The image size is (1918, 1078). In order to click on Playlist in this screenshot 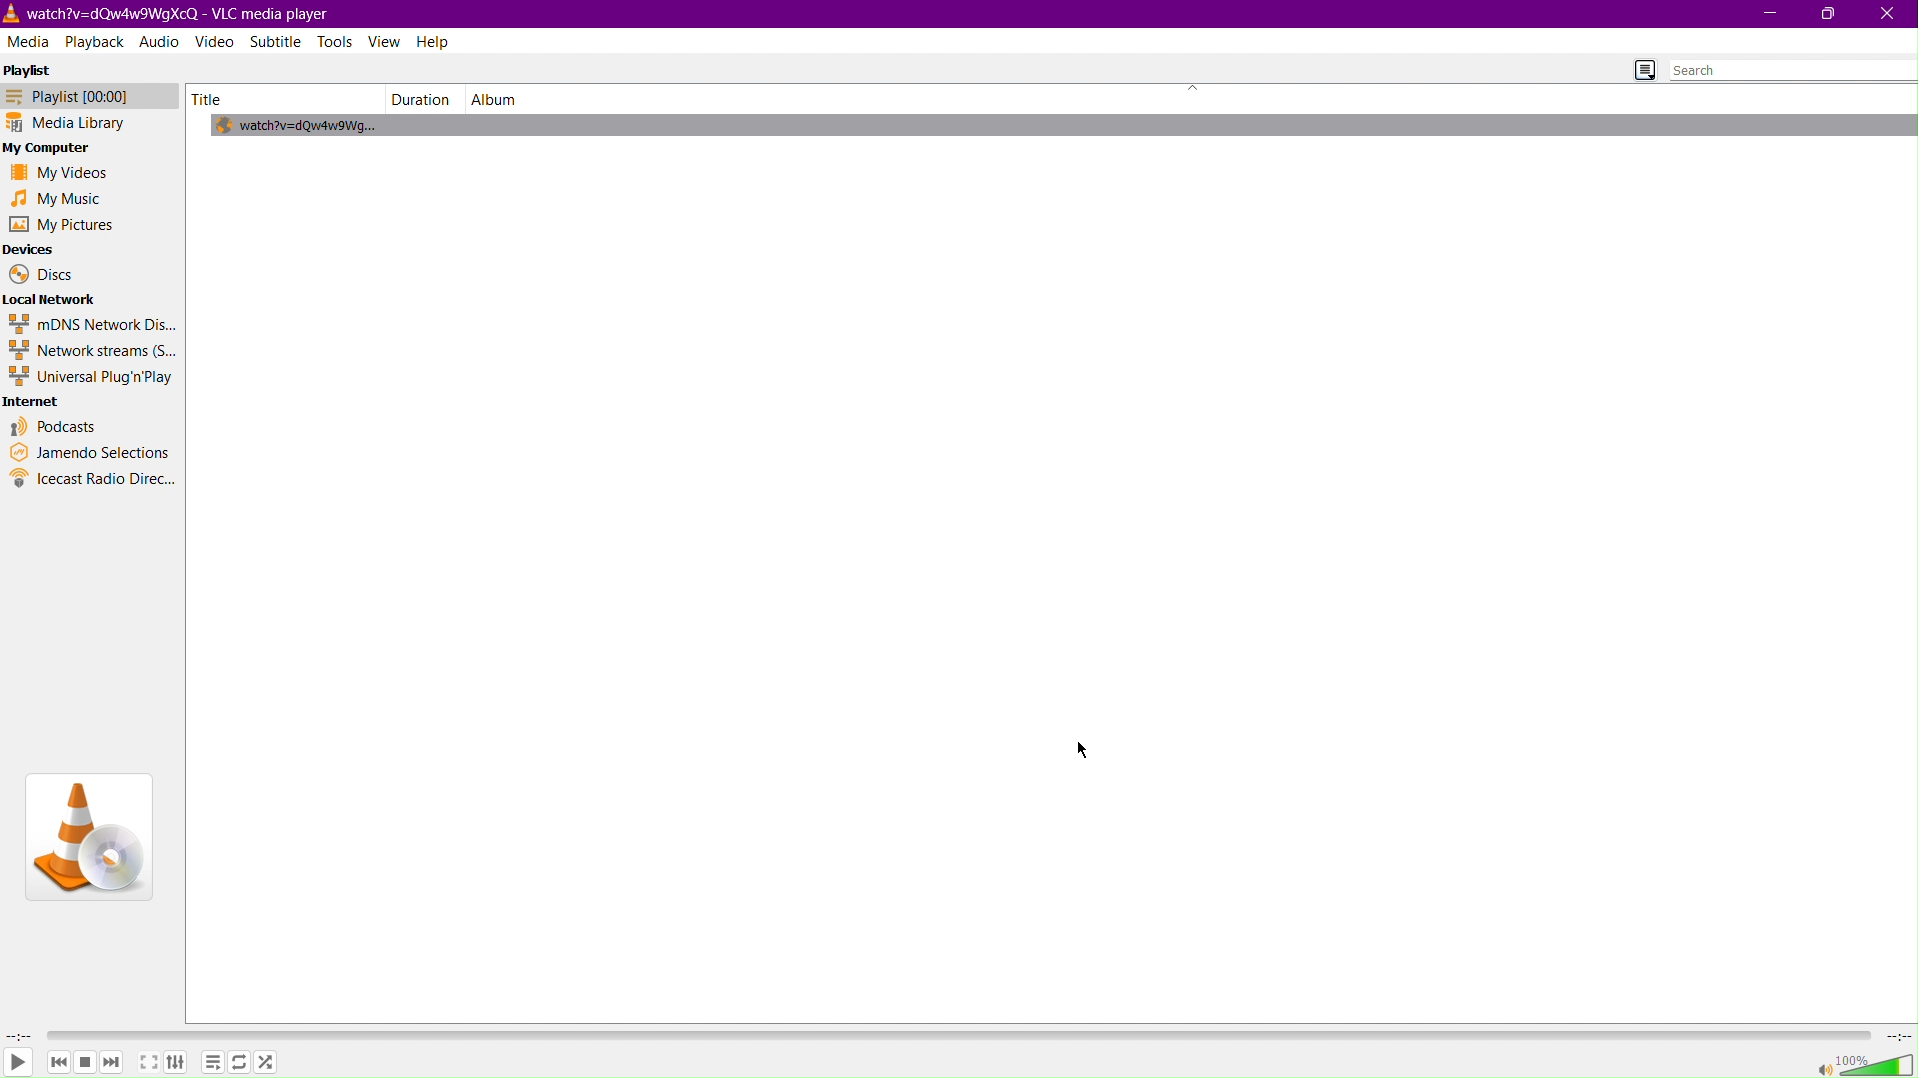, I will do `click(213, 1063)`.